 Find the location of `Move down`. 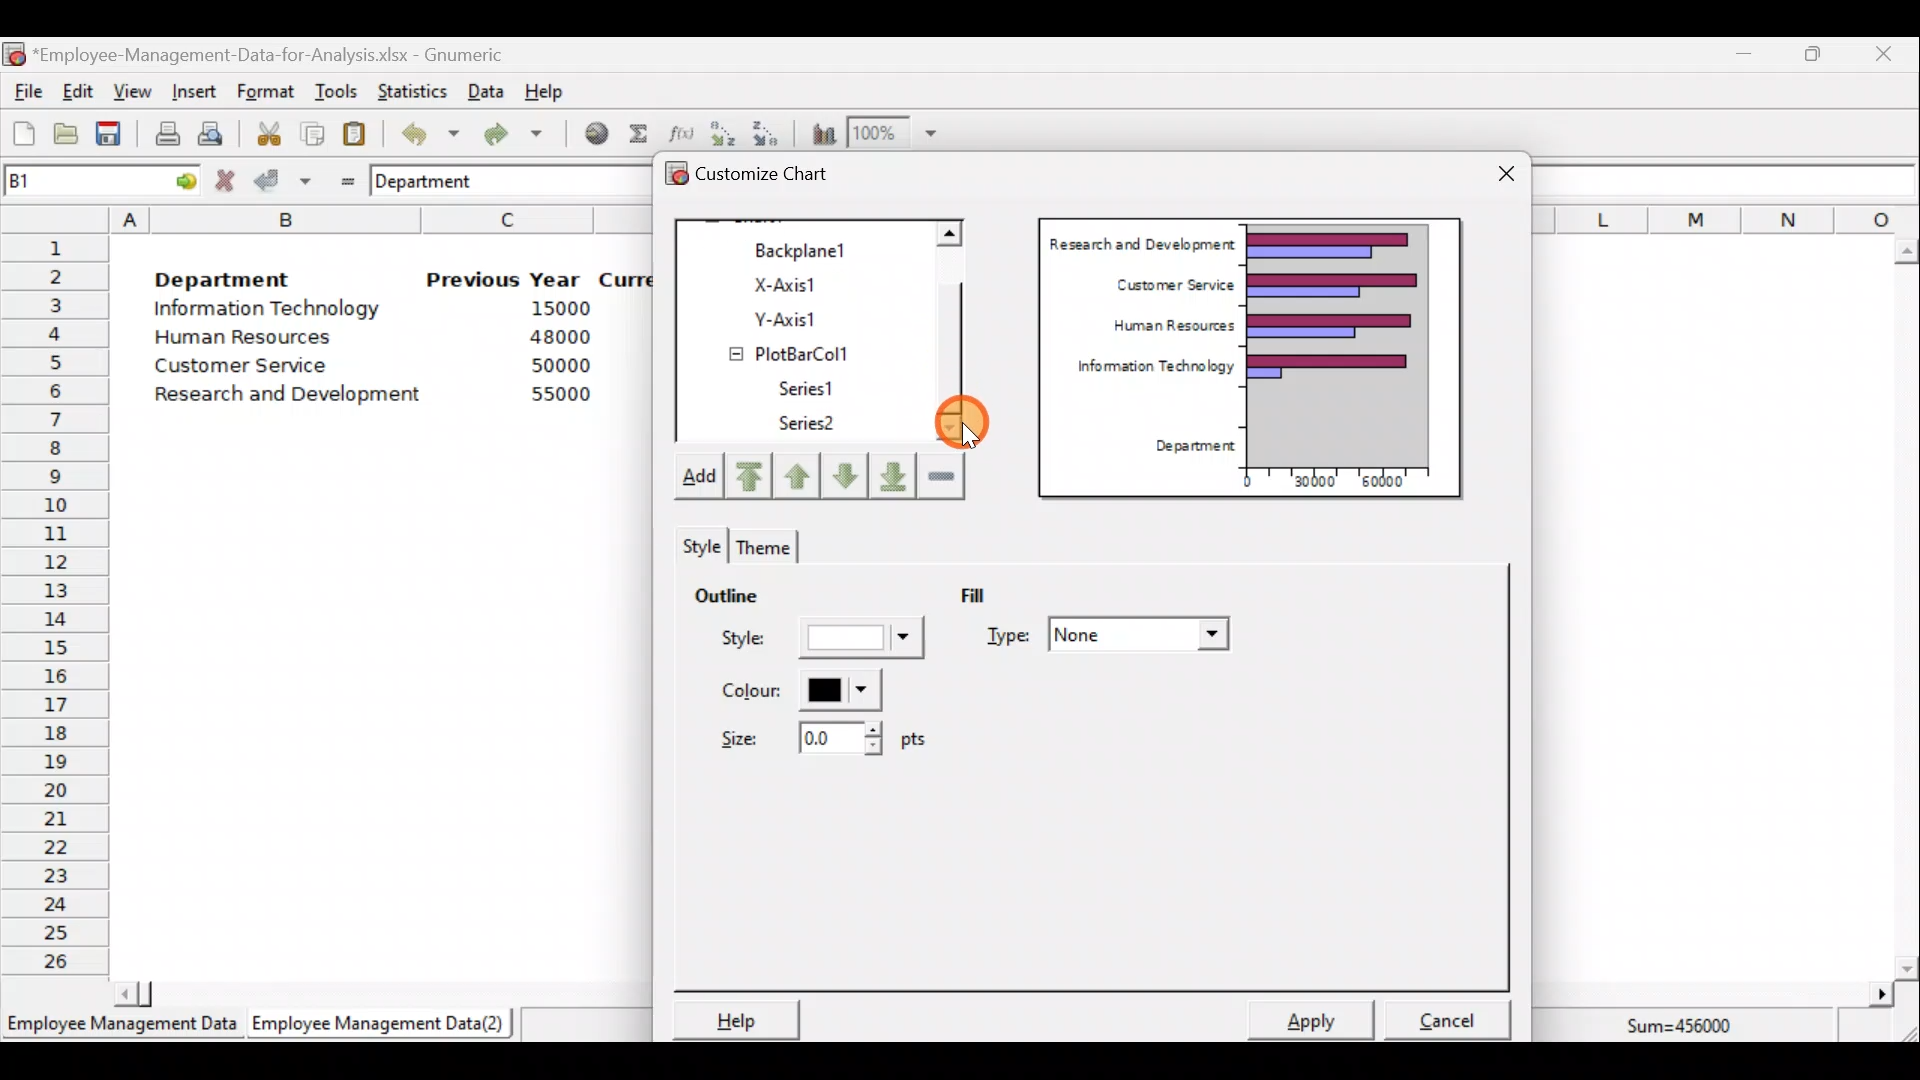

Move down is located at coordinates (844, 476).